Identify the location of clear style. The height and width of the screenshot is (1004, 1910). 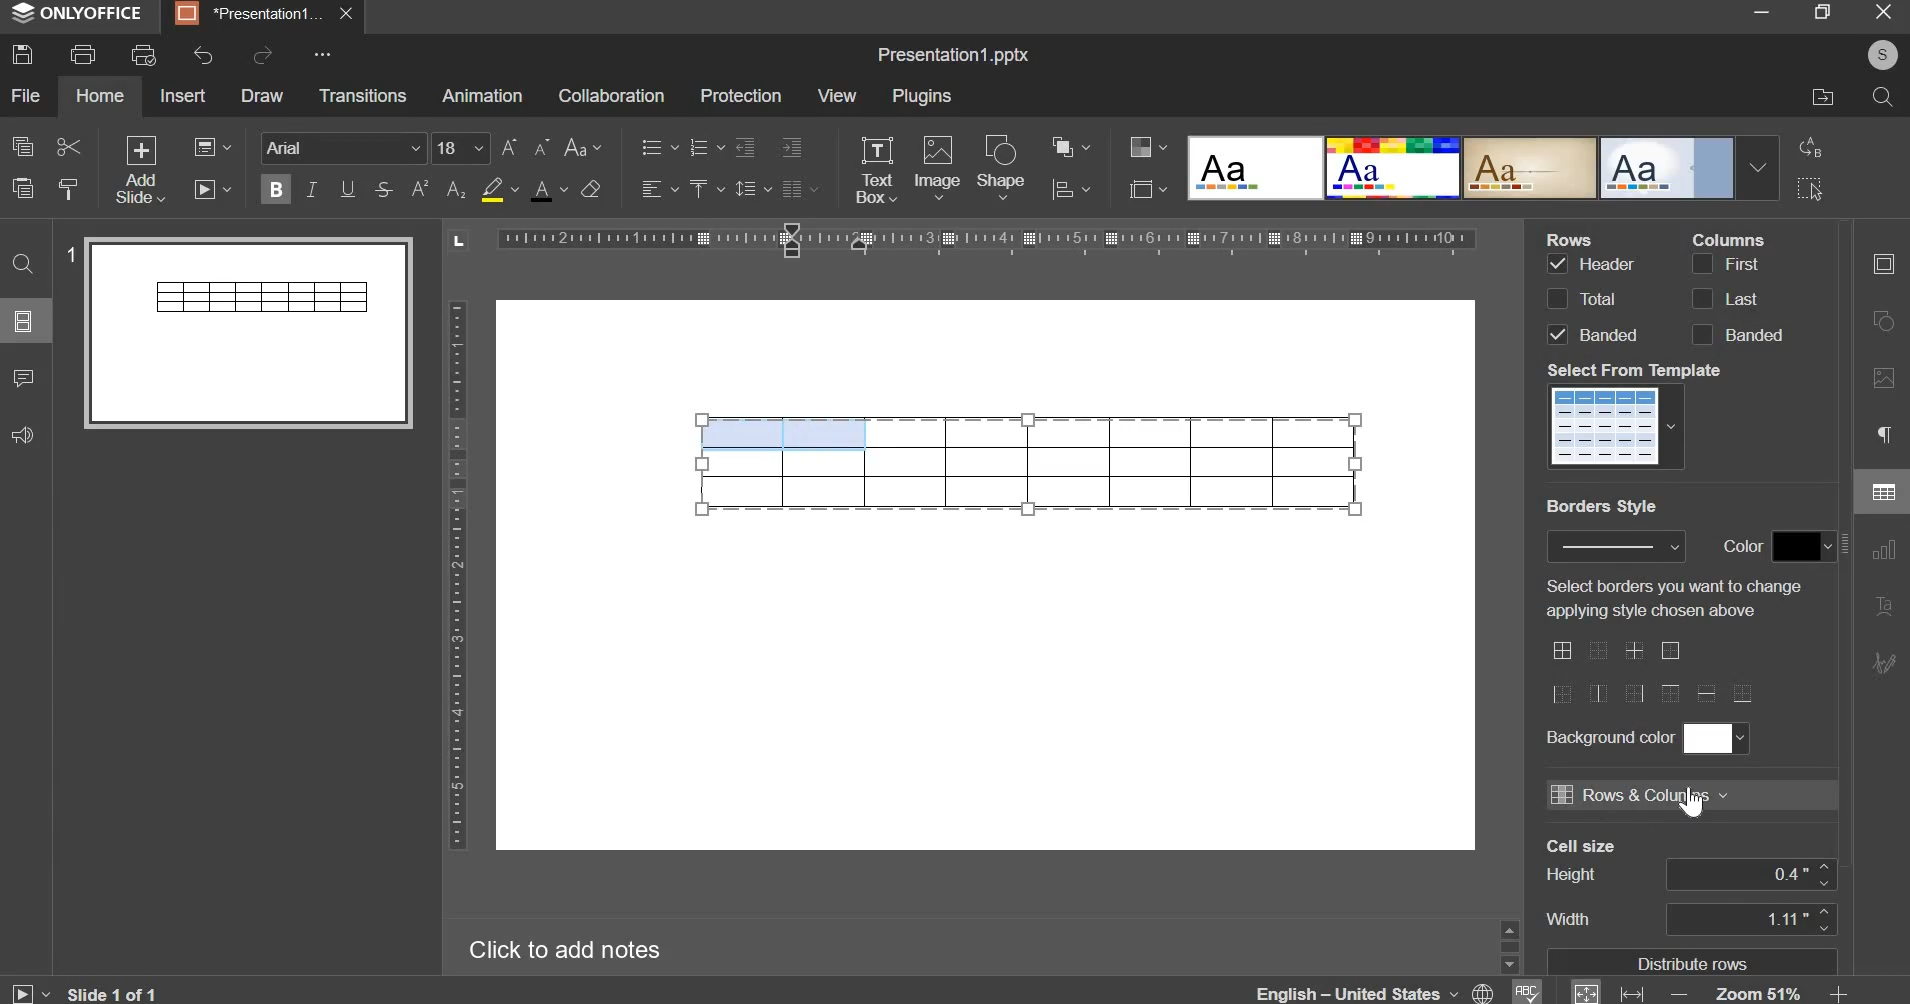
(590, 188).